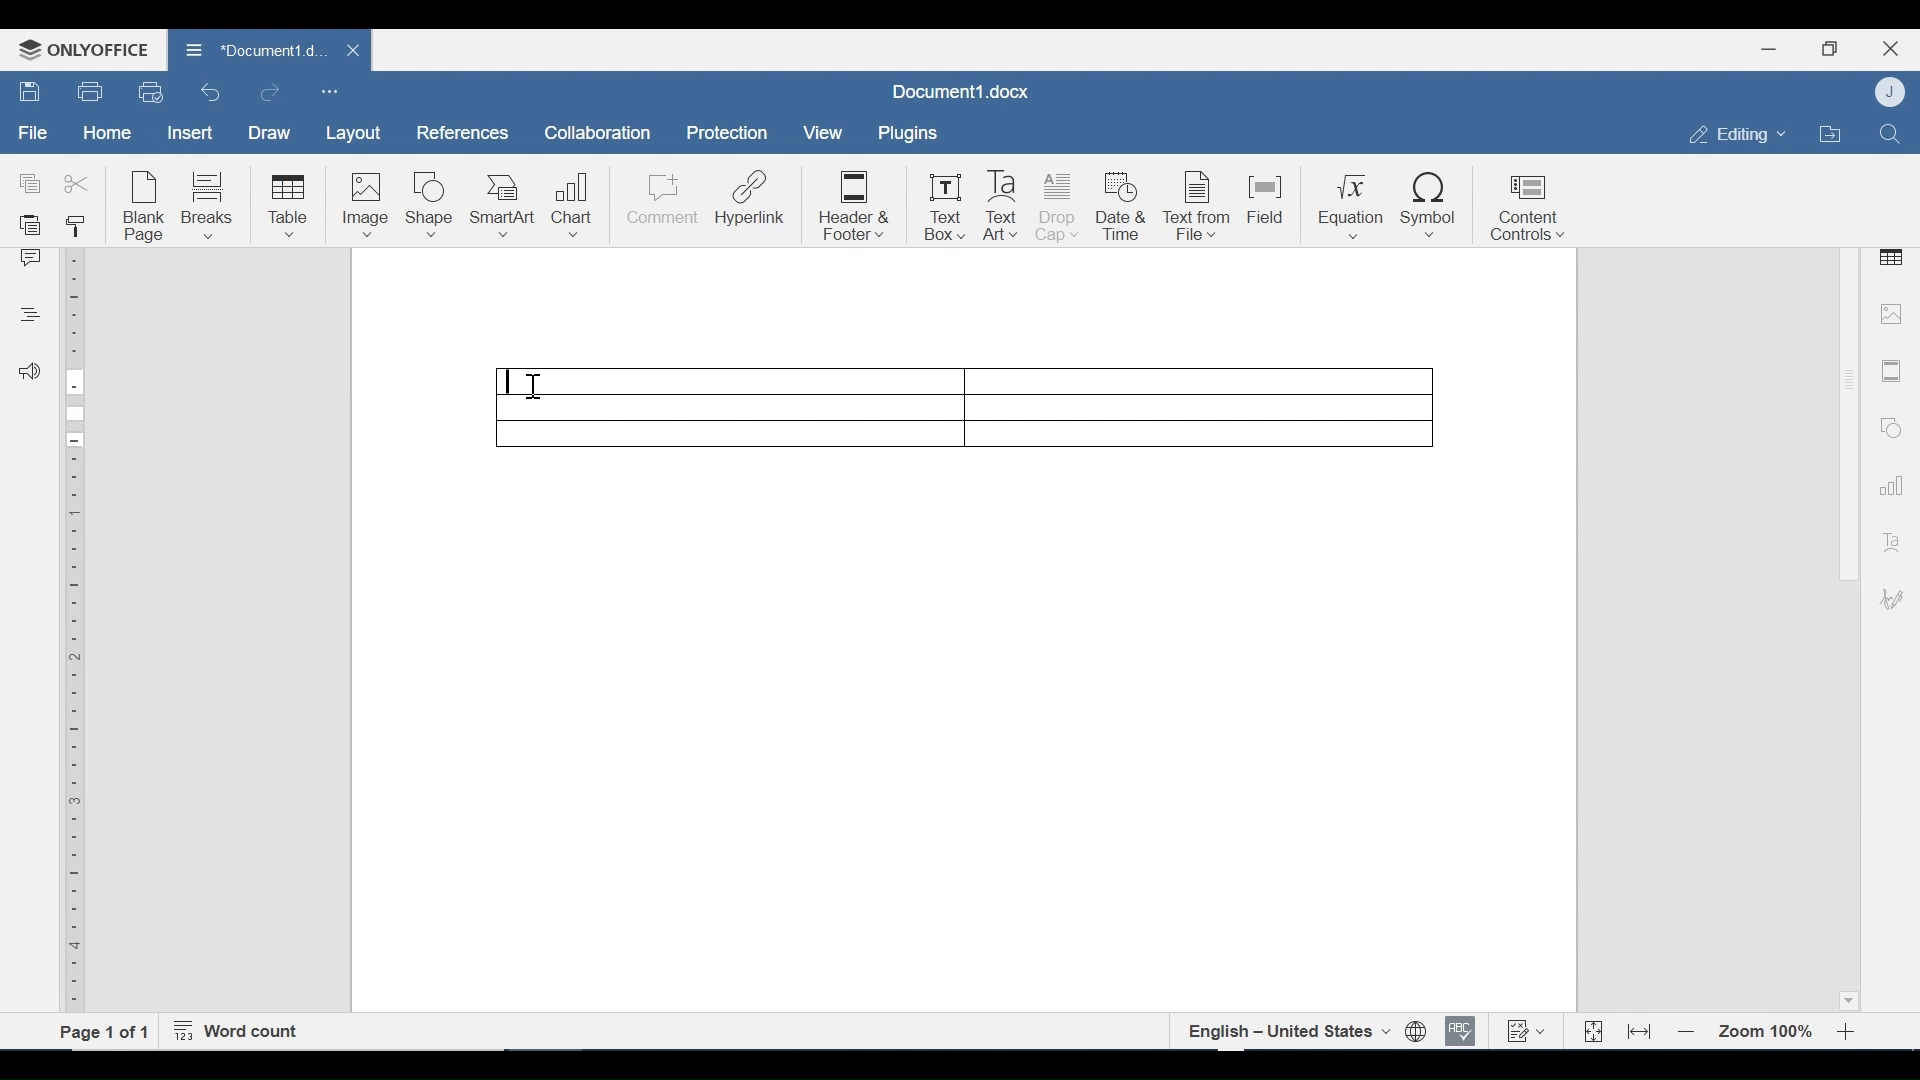 The image size is (1920, 1080). What do you see at coordinates (1891, 46) in the screenshot?
I see `Close` at bounding box center [1891, 46].